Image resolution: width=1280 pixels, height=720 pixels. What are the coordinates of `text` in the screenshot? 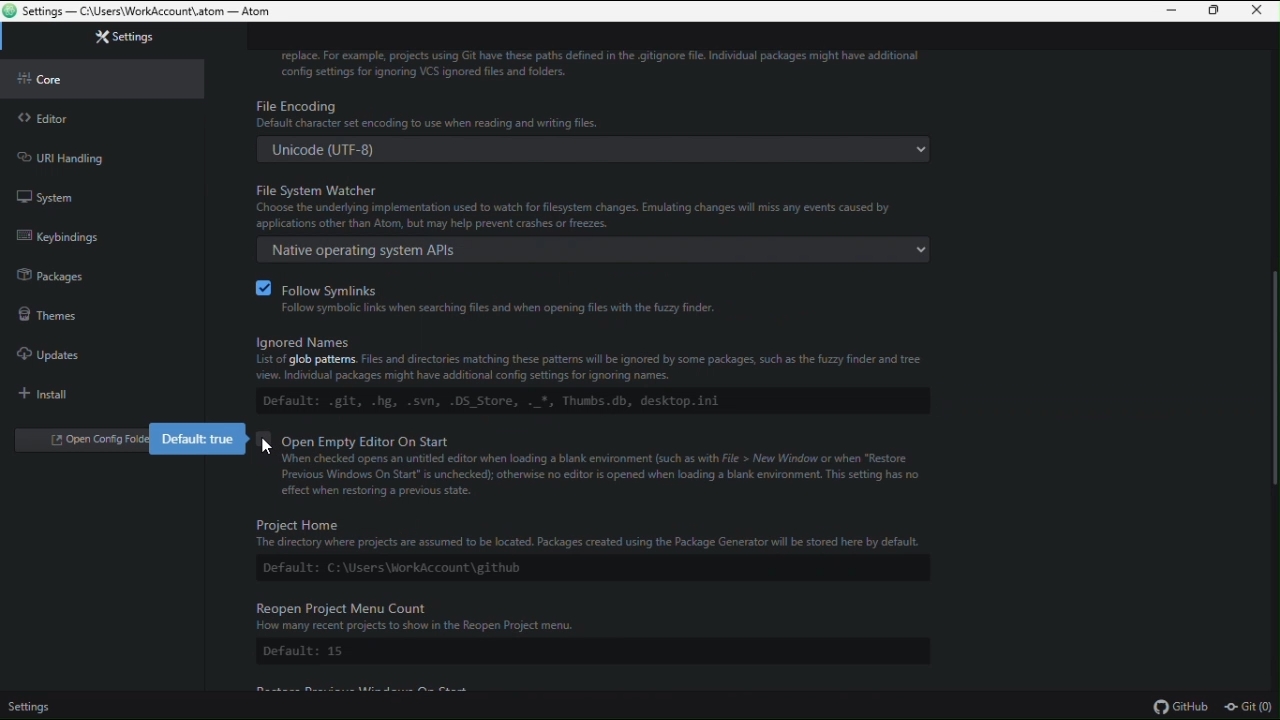 It's located at (607, 65).